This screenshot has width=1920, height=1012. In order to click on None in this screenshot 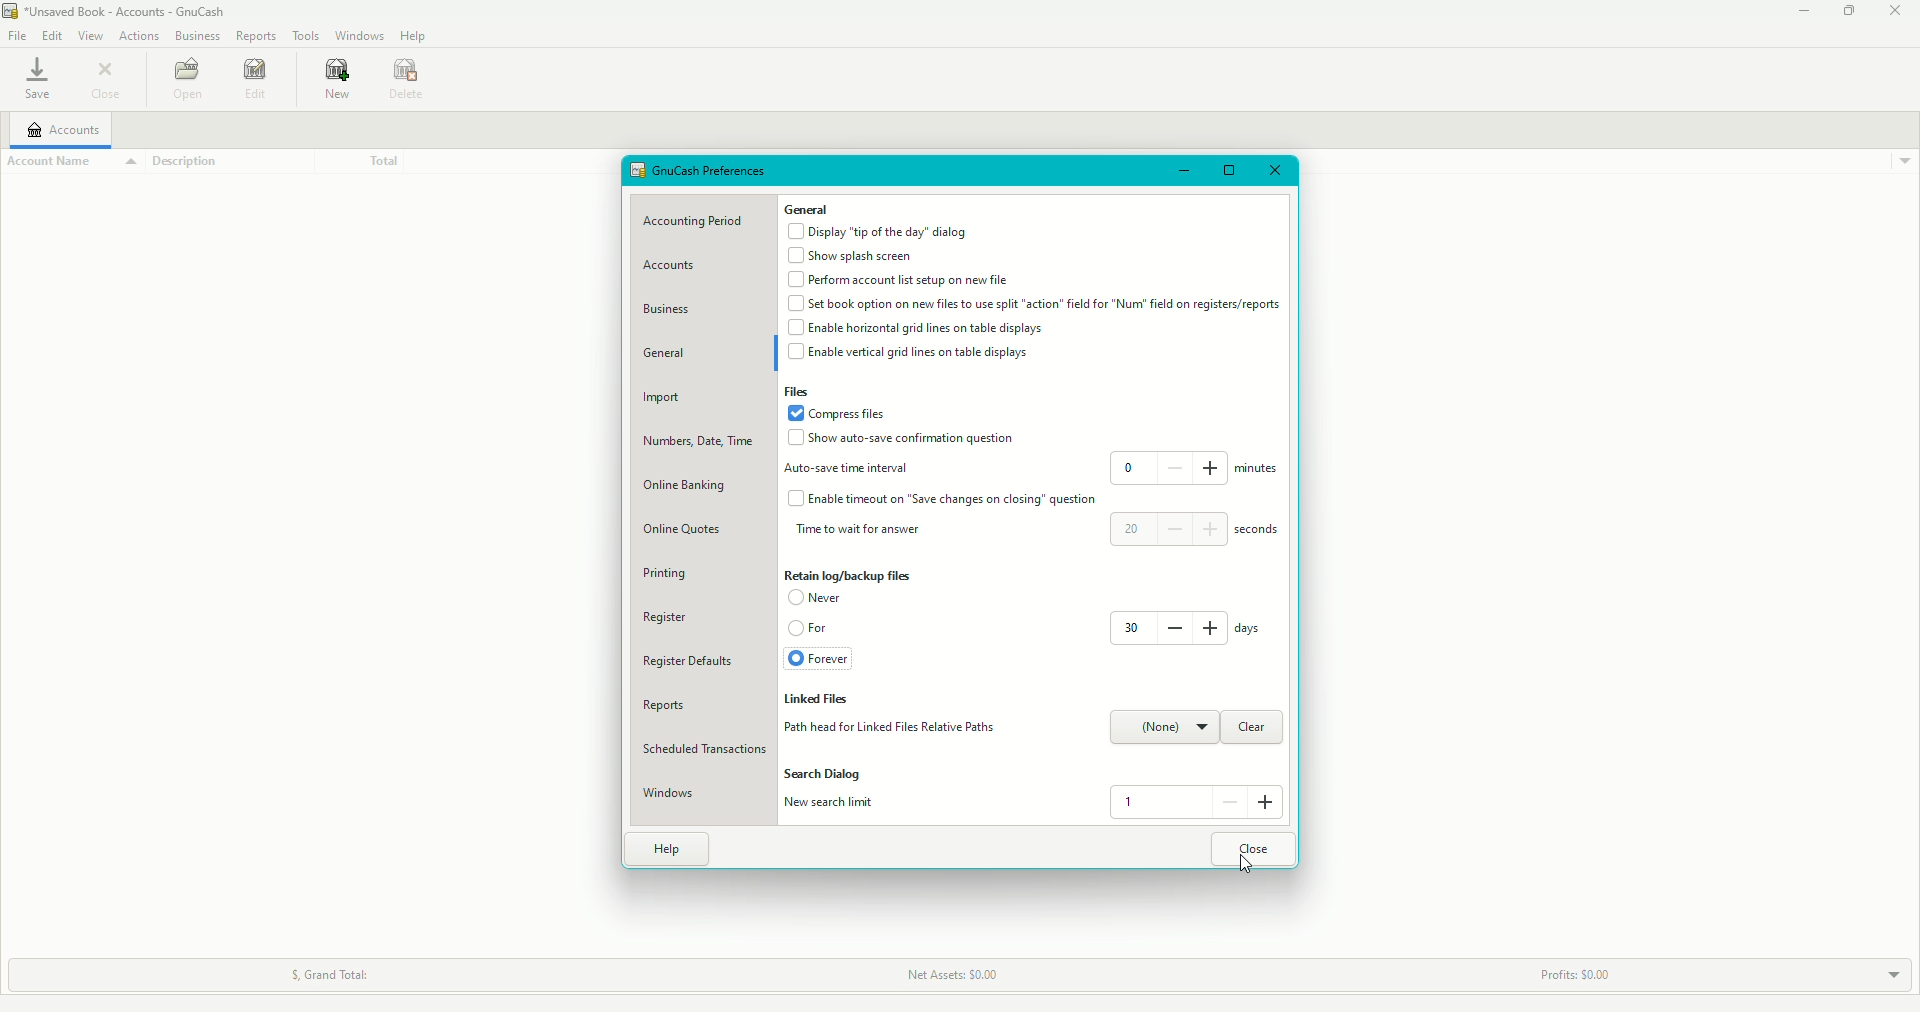, I will do `click(1164, 728)`.